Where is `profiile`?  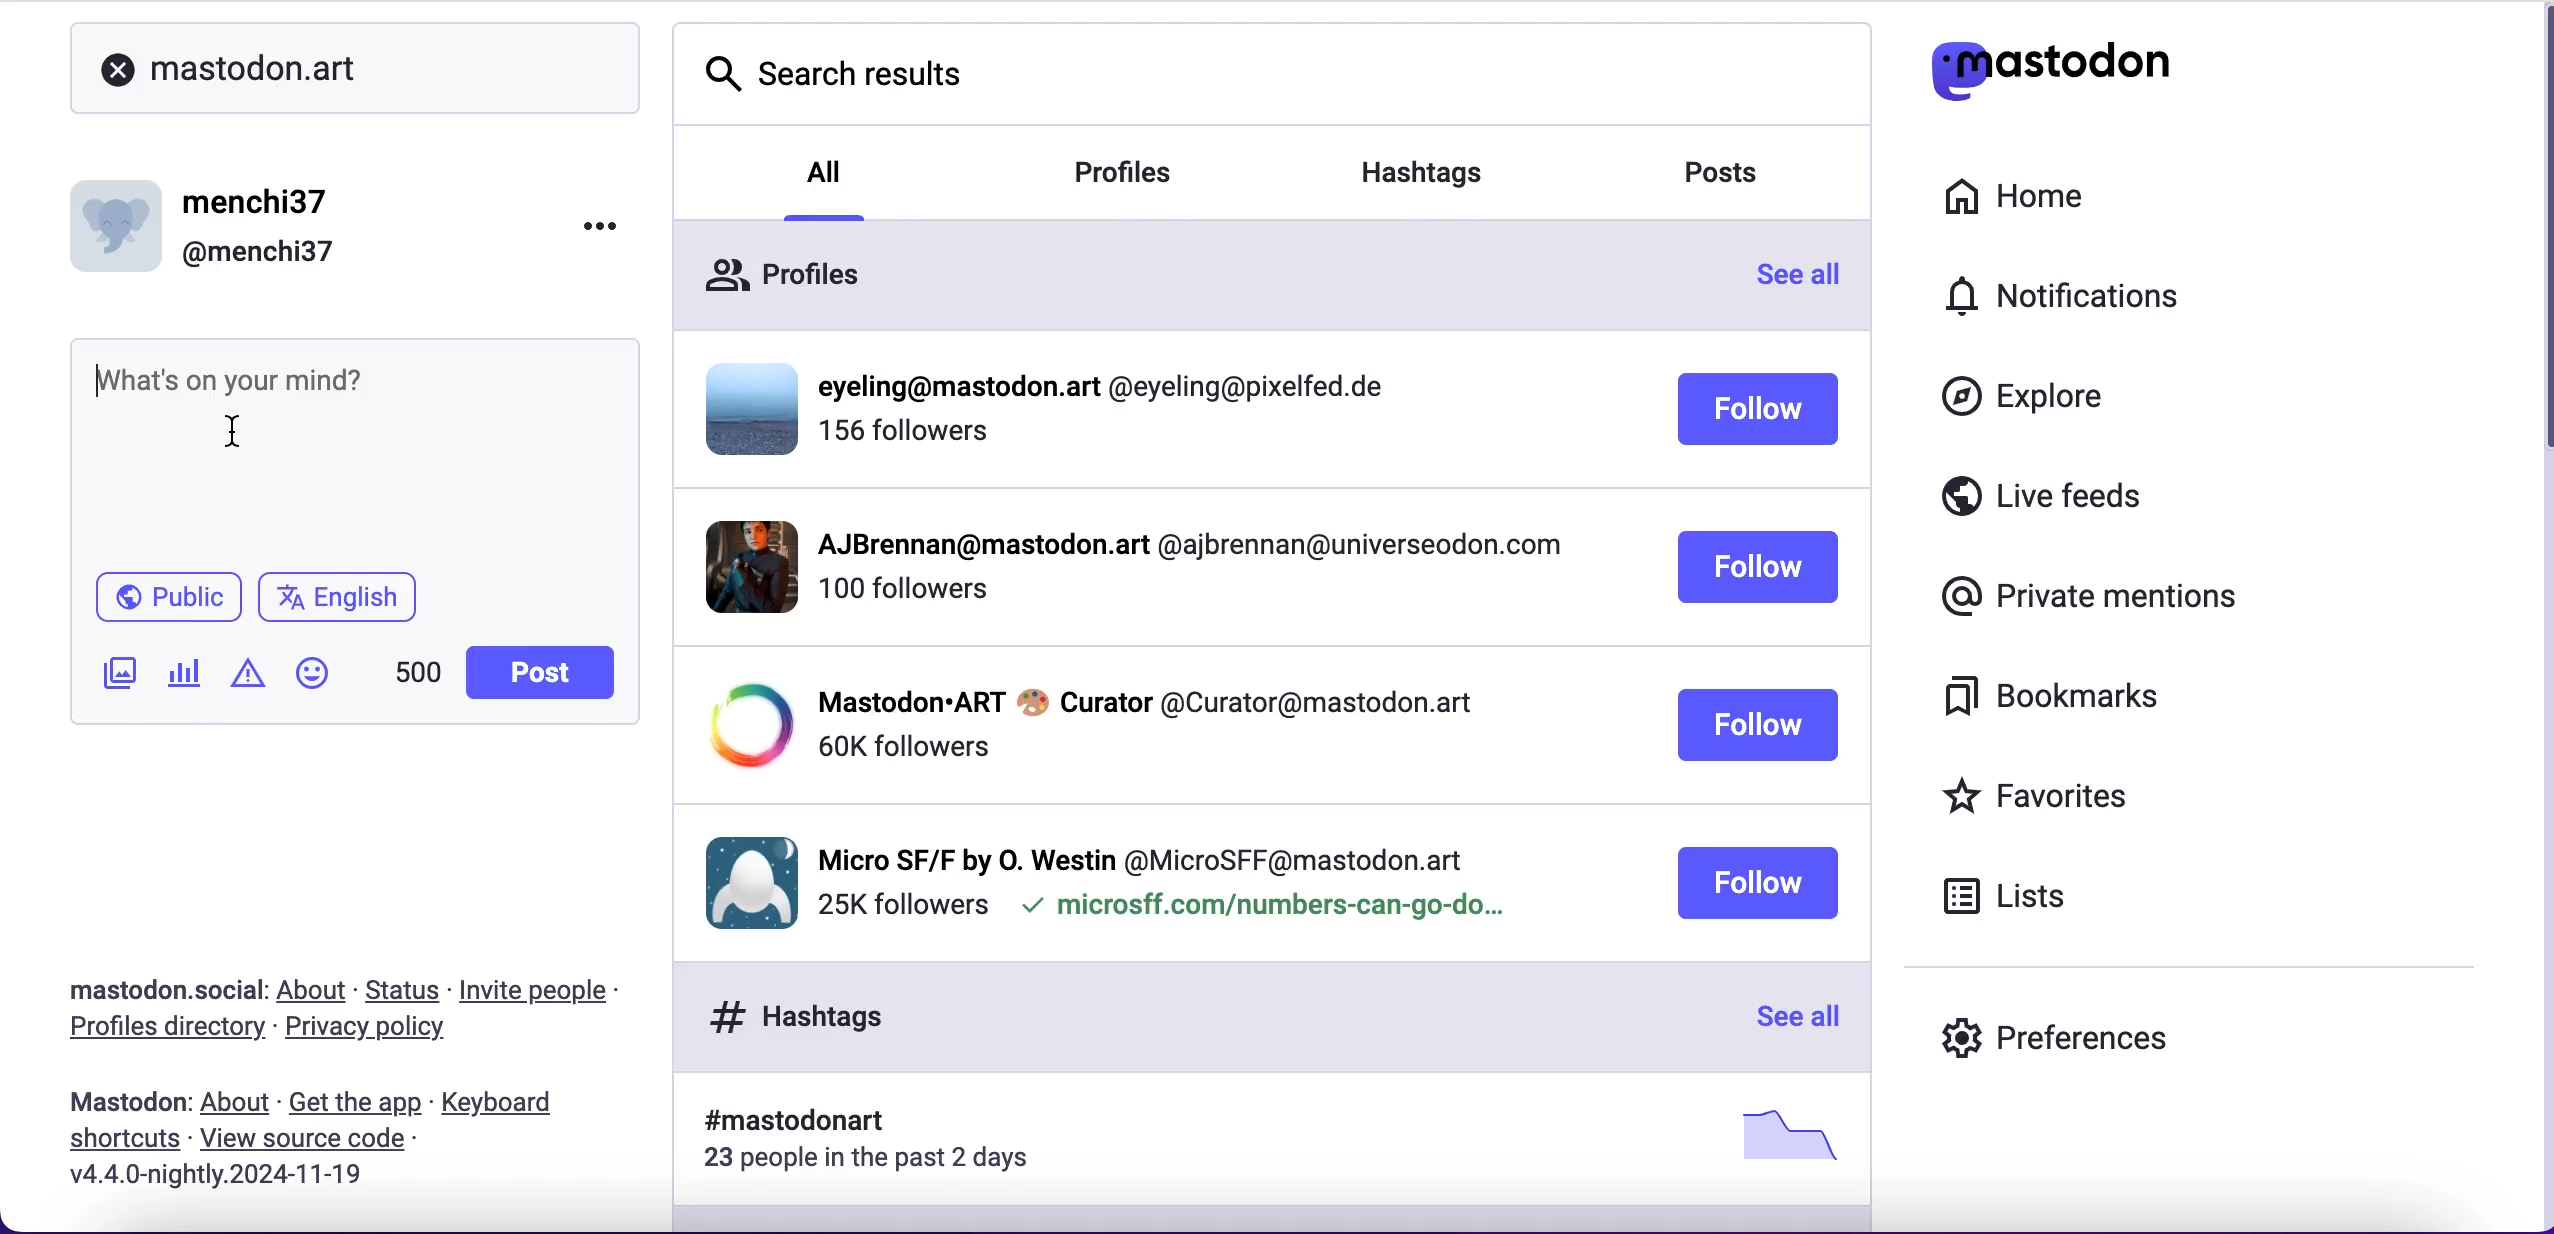
profiile is located at coordinates (1113, 388).